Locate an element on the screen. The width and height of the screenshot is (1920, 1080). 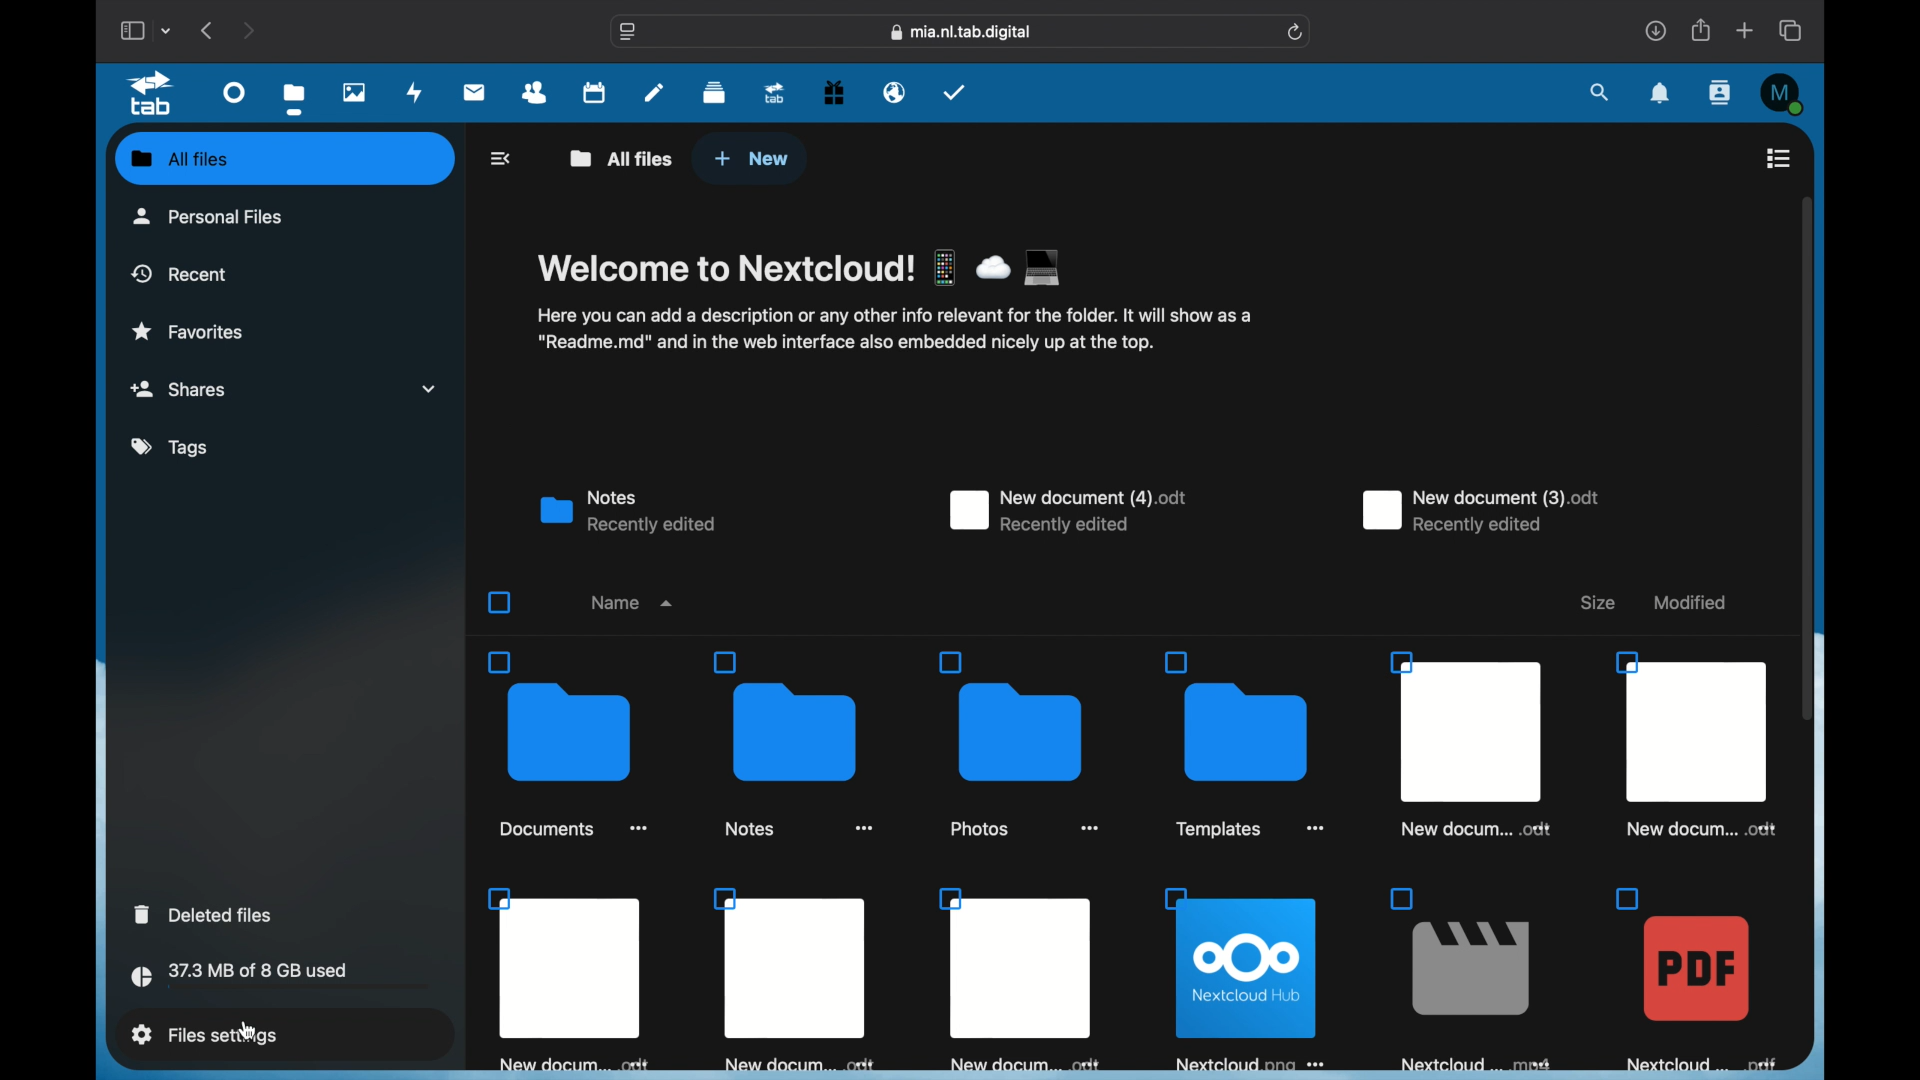
storage is located at coordinates (280, 978).